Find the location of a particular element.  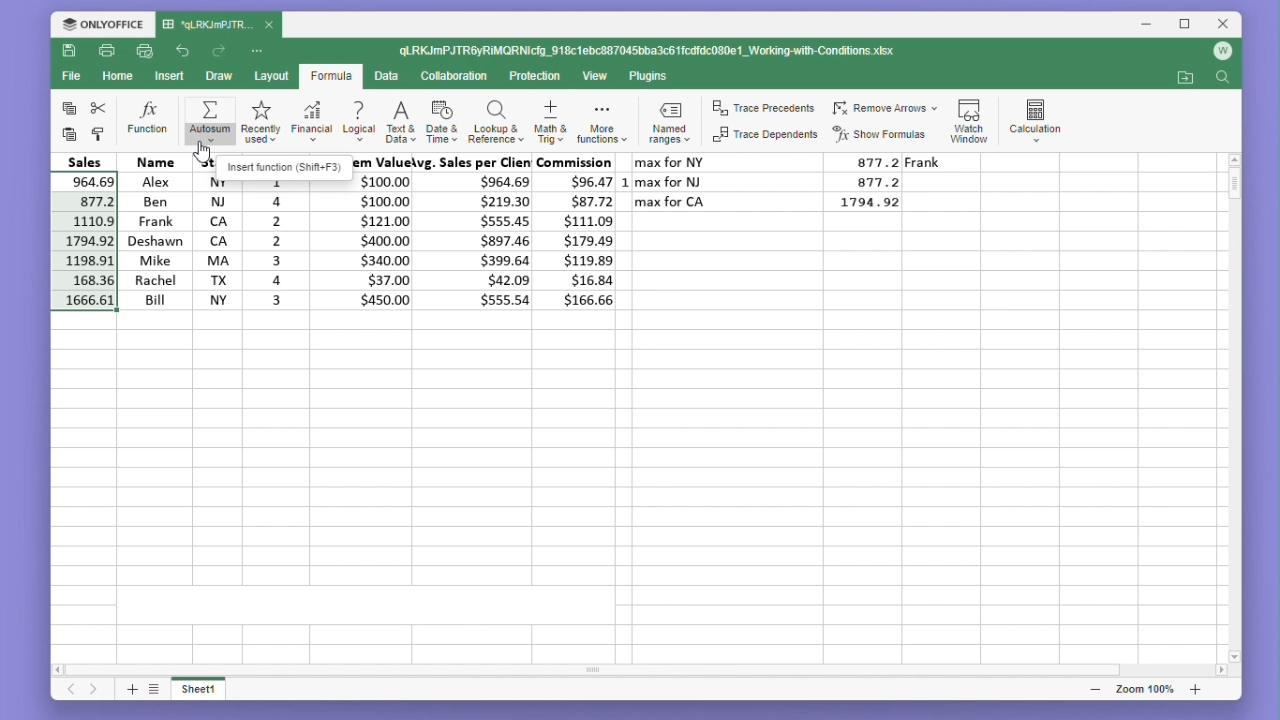

undo is located at coordinates (184, 52).